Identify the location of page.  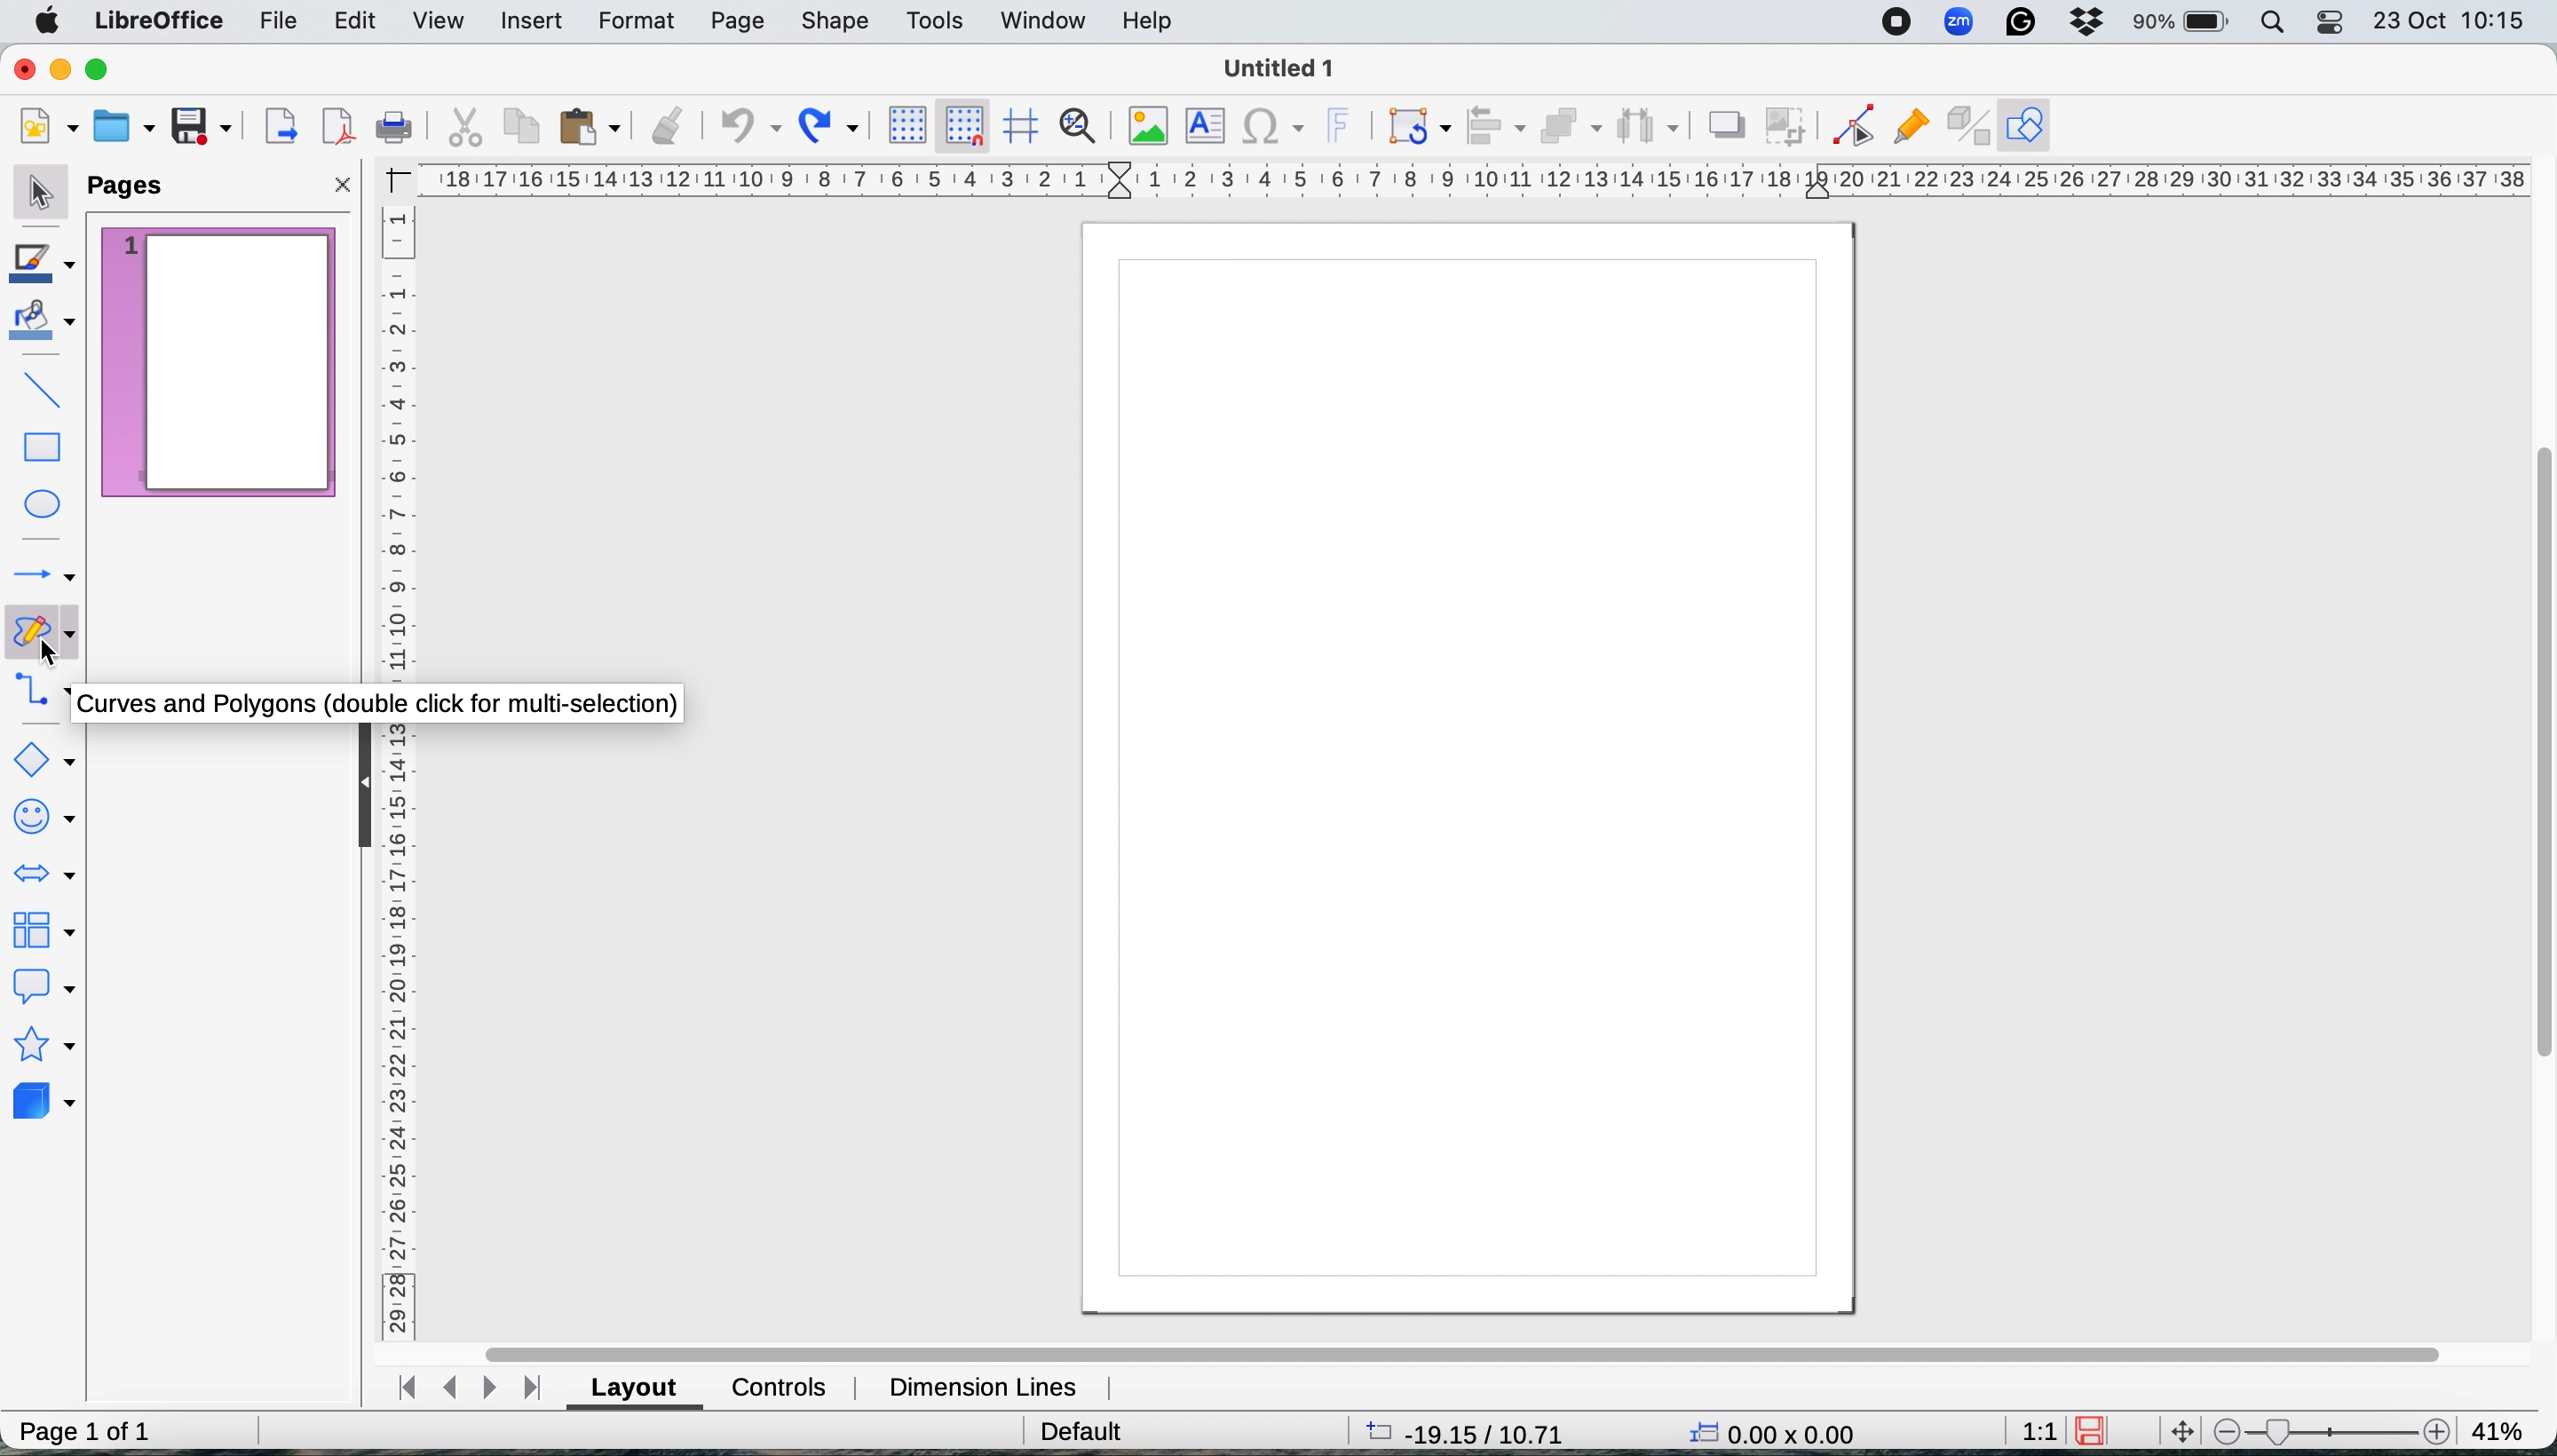
(1468, 775).